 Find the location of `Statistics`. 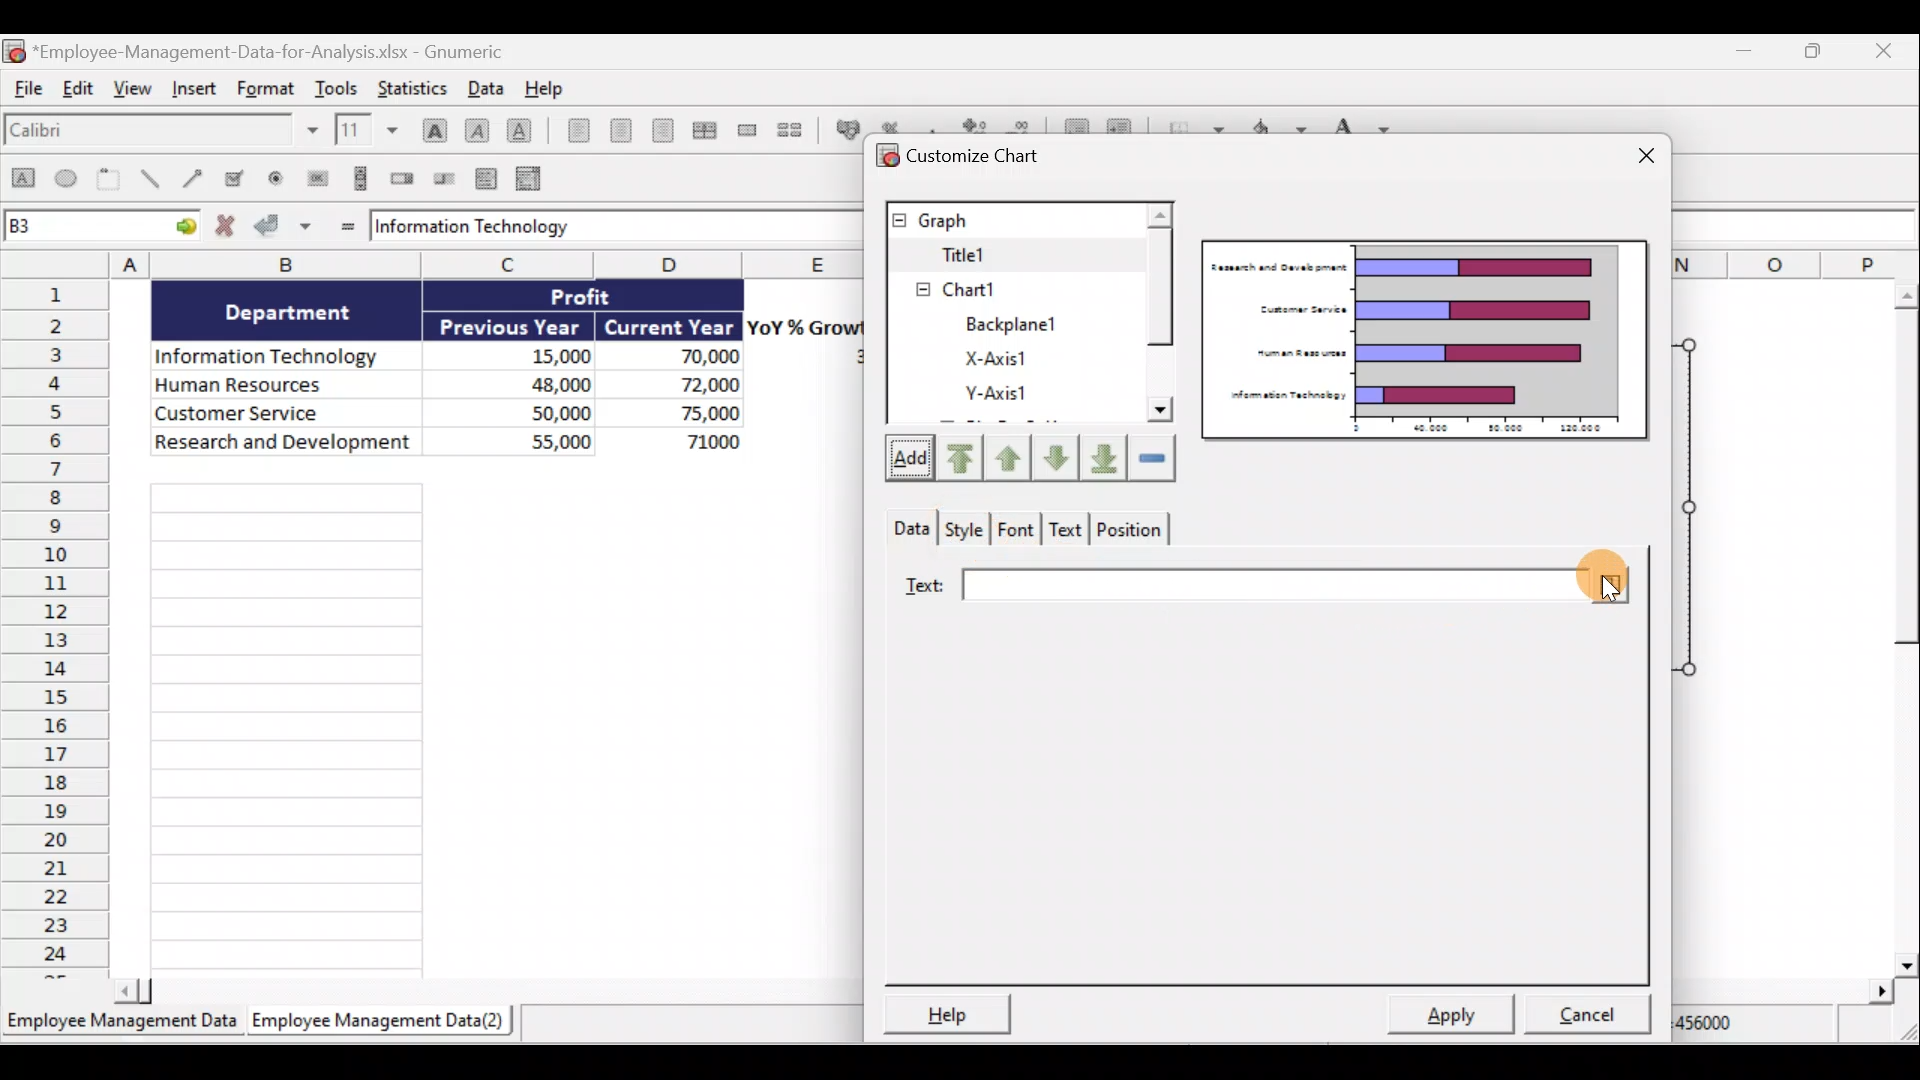

Statistics is located at coordinates (418, 87).